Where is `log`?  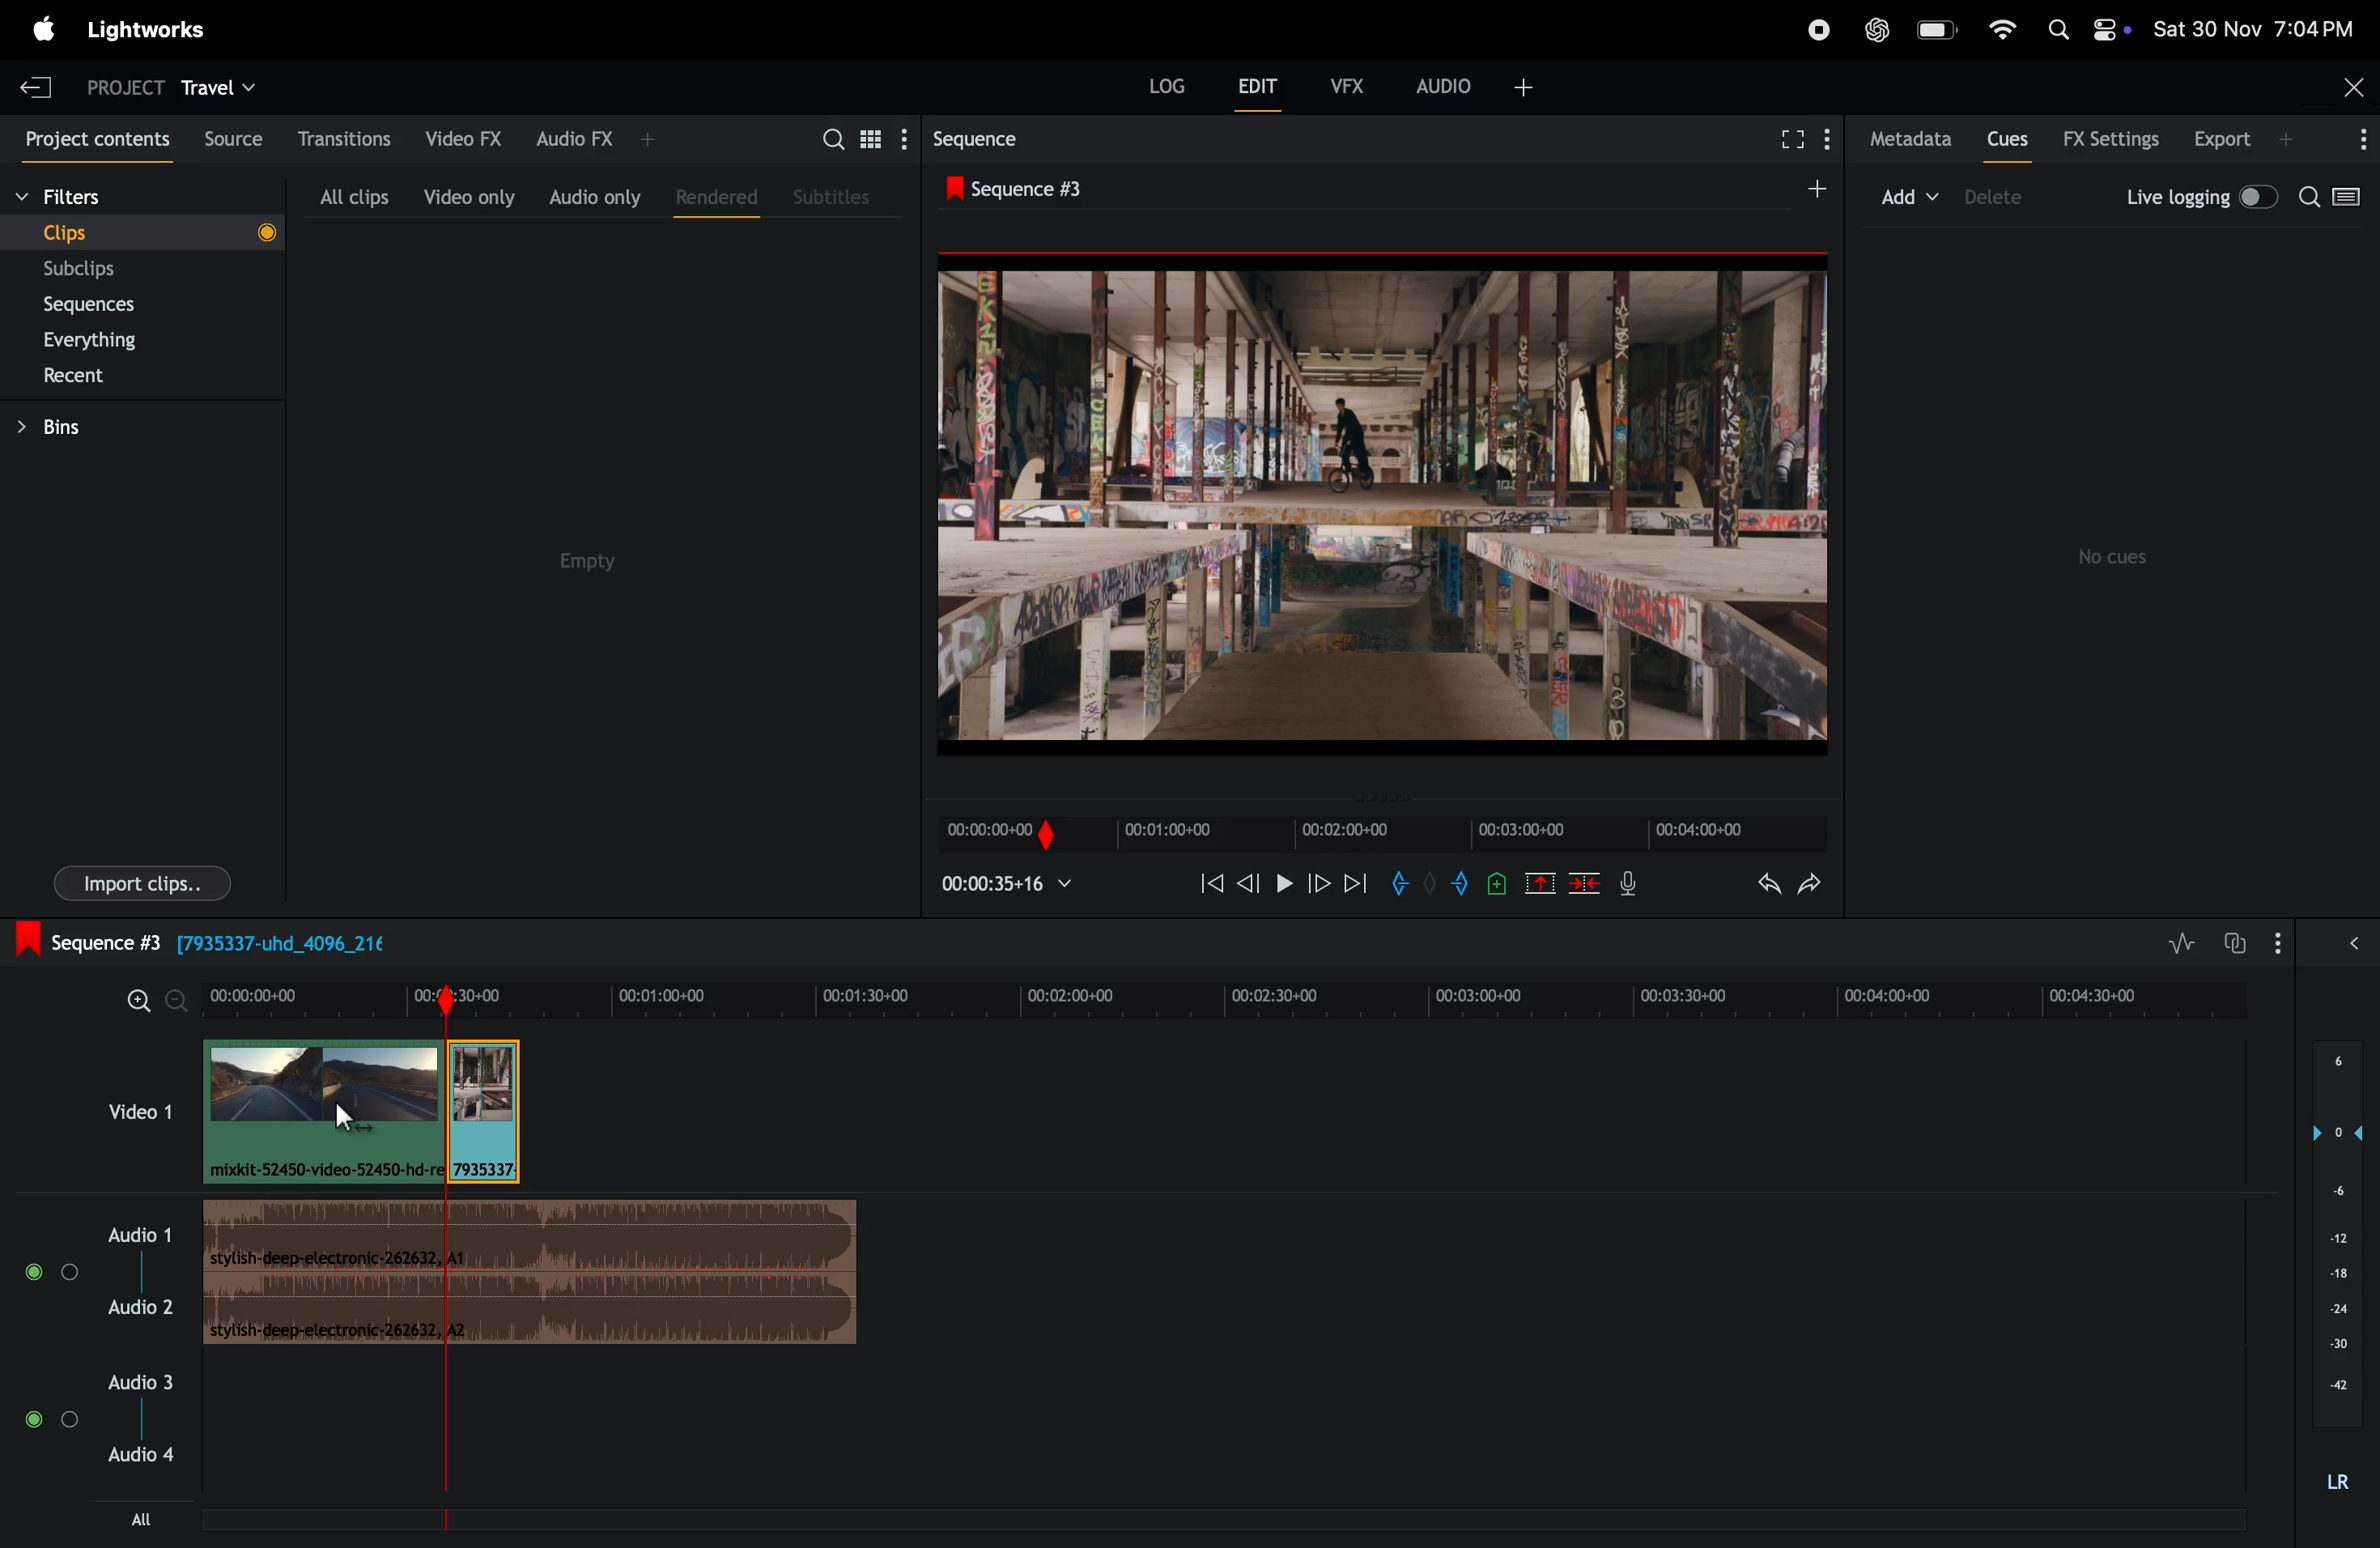 log is located at coordinates (1155, 92).